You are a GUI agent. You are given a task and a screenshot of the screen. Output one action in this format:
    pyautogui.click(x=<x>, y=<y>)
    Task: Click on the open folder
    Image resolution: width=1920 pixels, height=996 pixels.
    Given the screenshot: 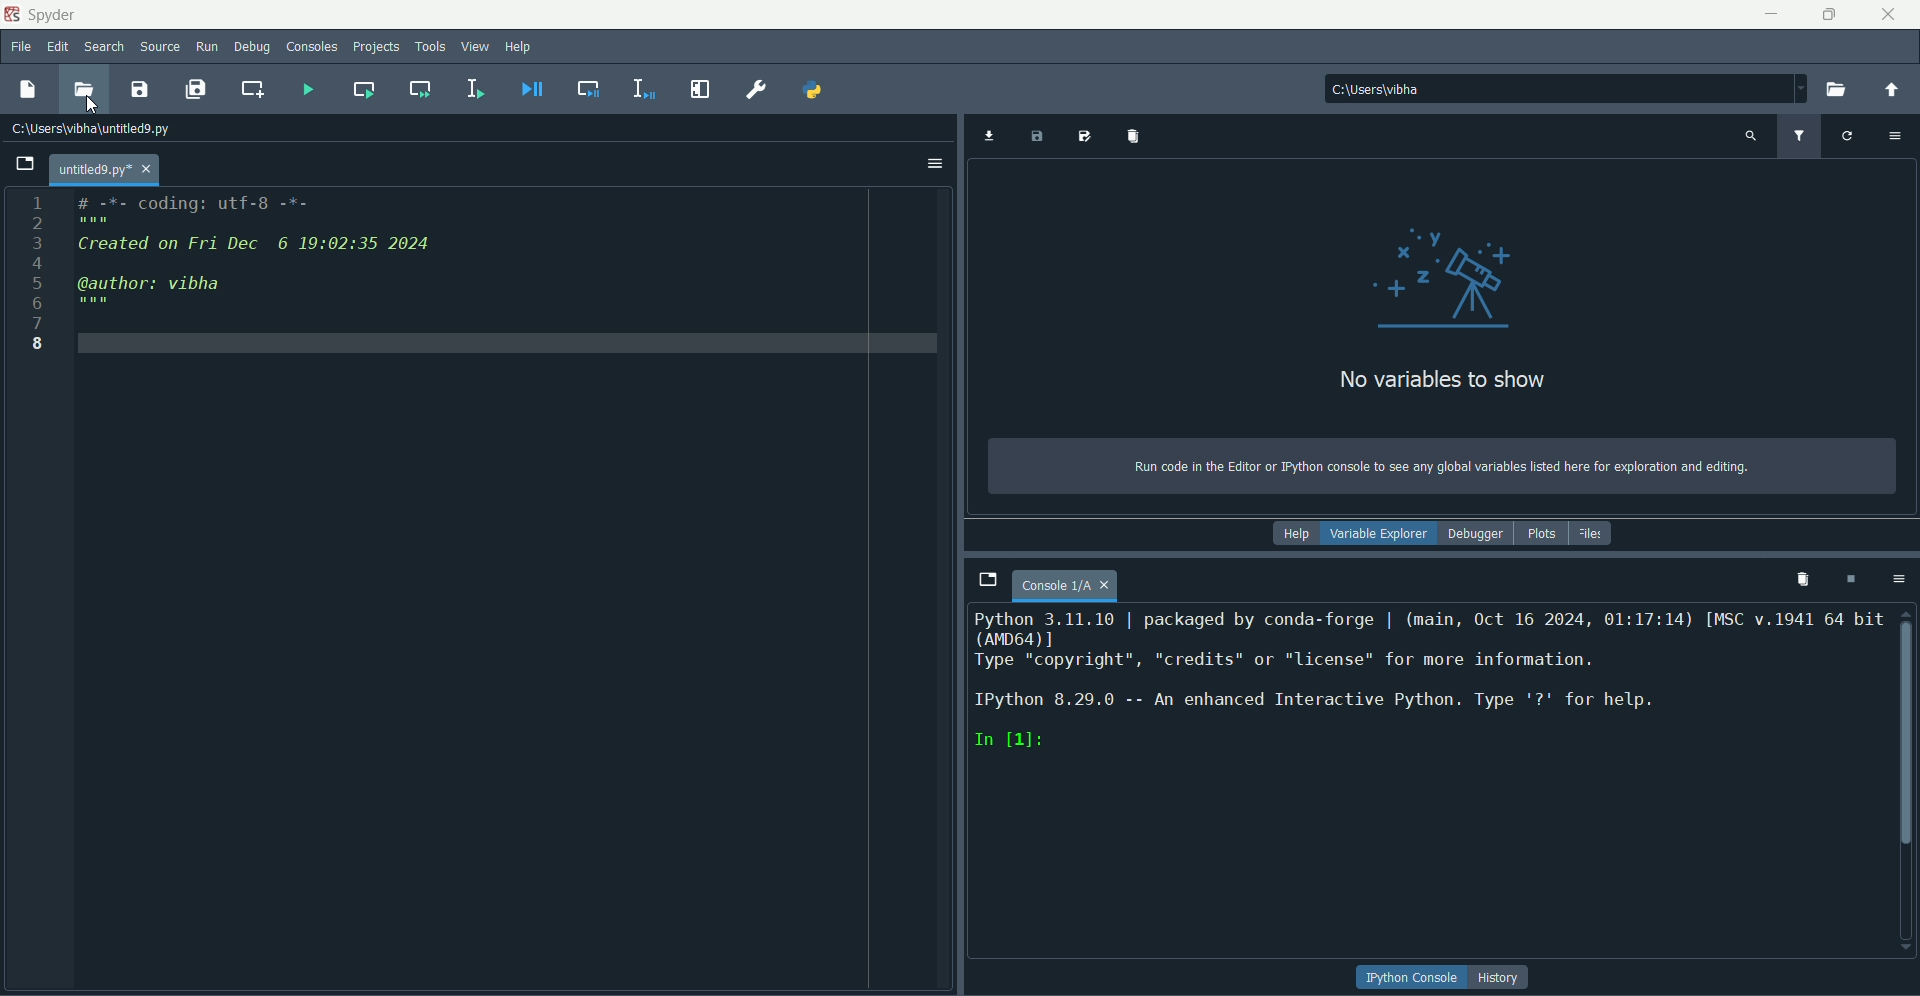 What is the action you would take?
    pyautogui.click(x=1841, y=89)
    